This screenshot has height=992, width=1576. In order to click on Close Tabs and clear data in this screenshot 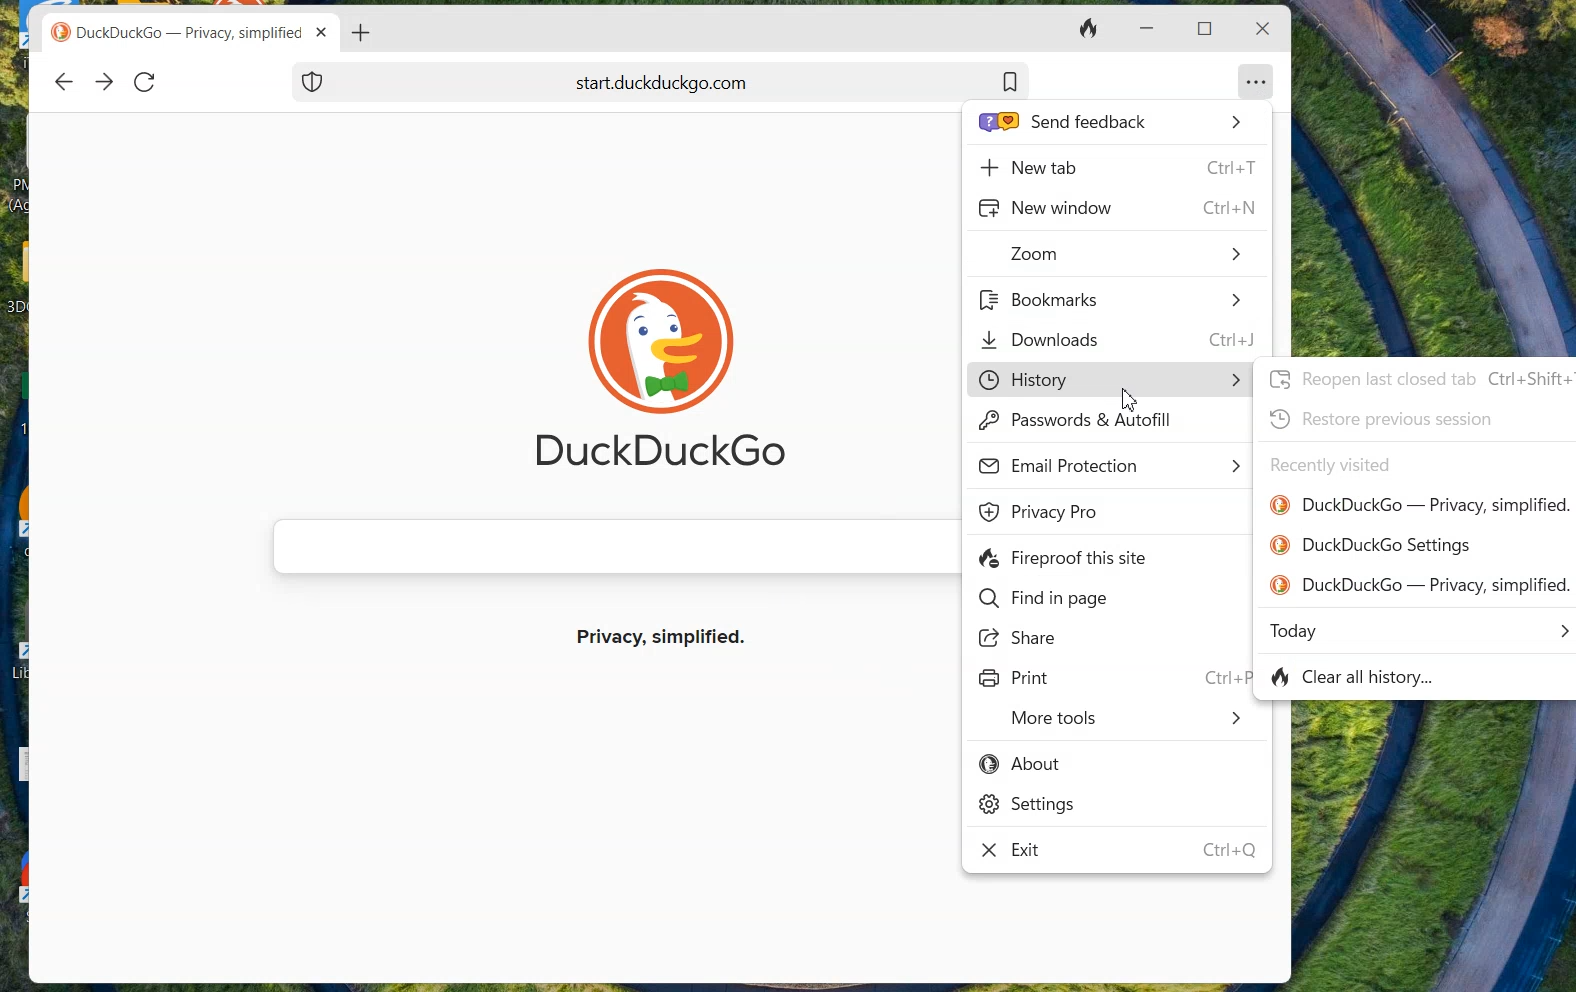, I will do `click(1091, 29)`.